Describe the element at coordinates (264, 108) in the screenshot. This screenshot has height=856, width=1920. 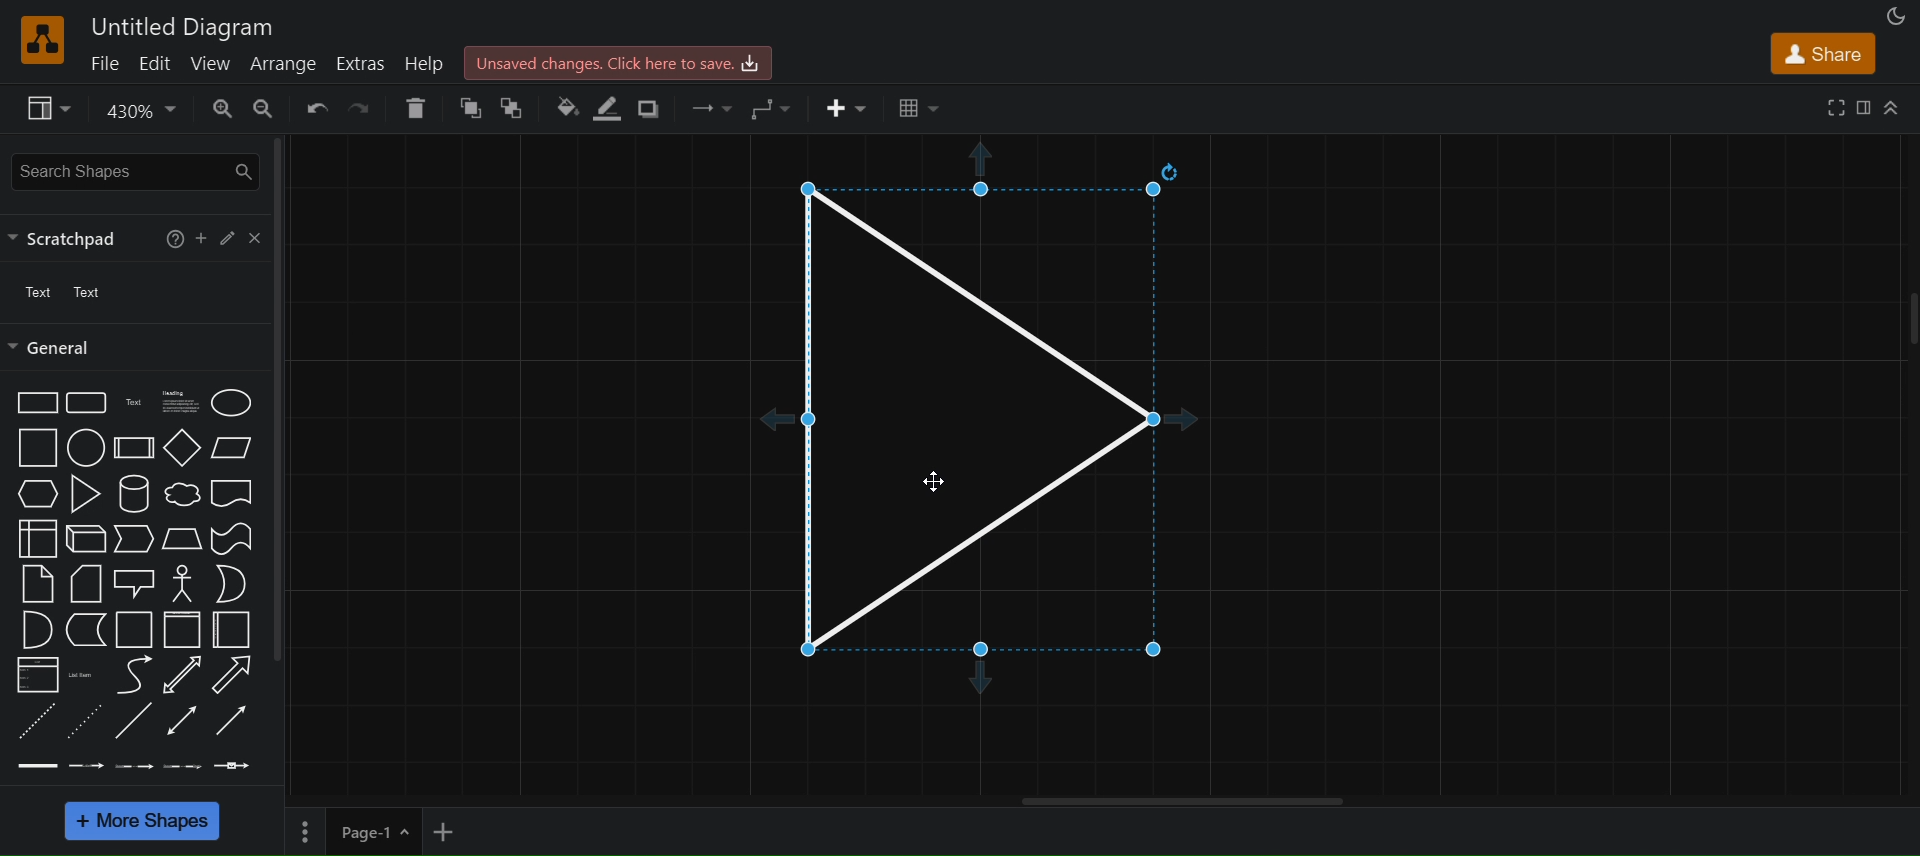
I see `zoom out` at that location.